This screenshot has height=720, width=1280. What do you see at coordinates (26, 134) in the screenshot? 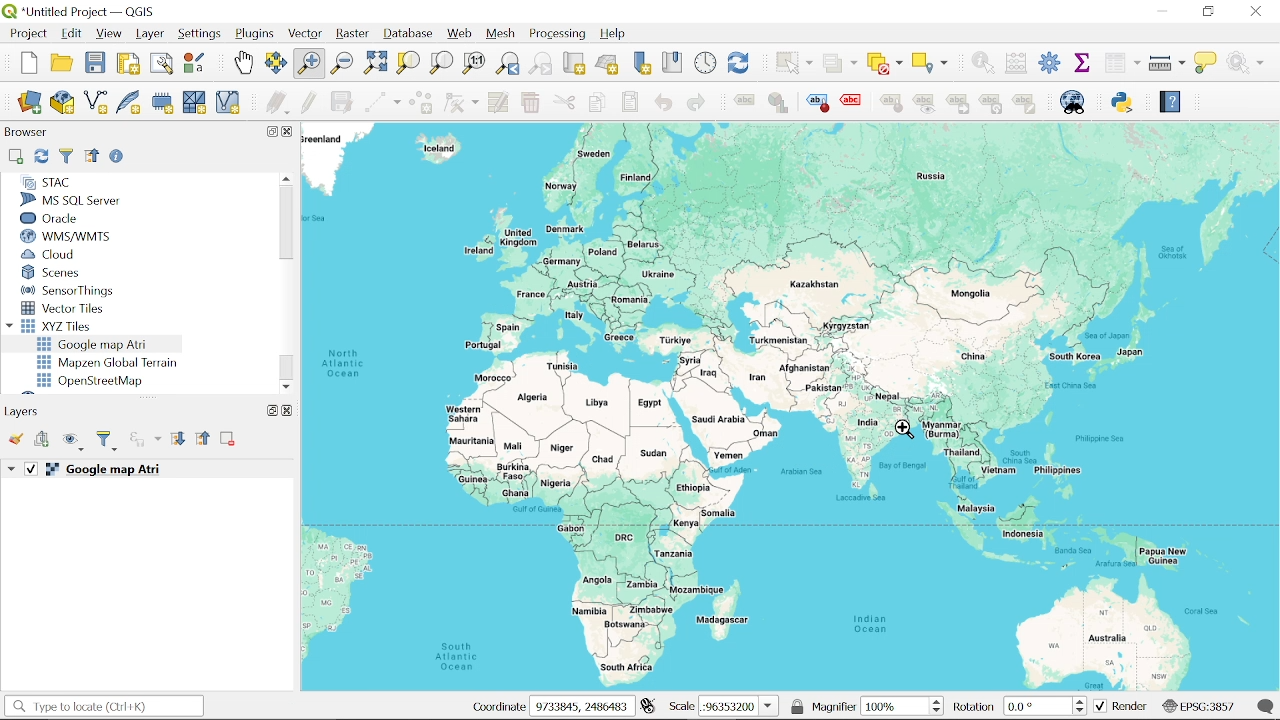
I see `Browser` at bounding box center [26, 134].